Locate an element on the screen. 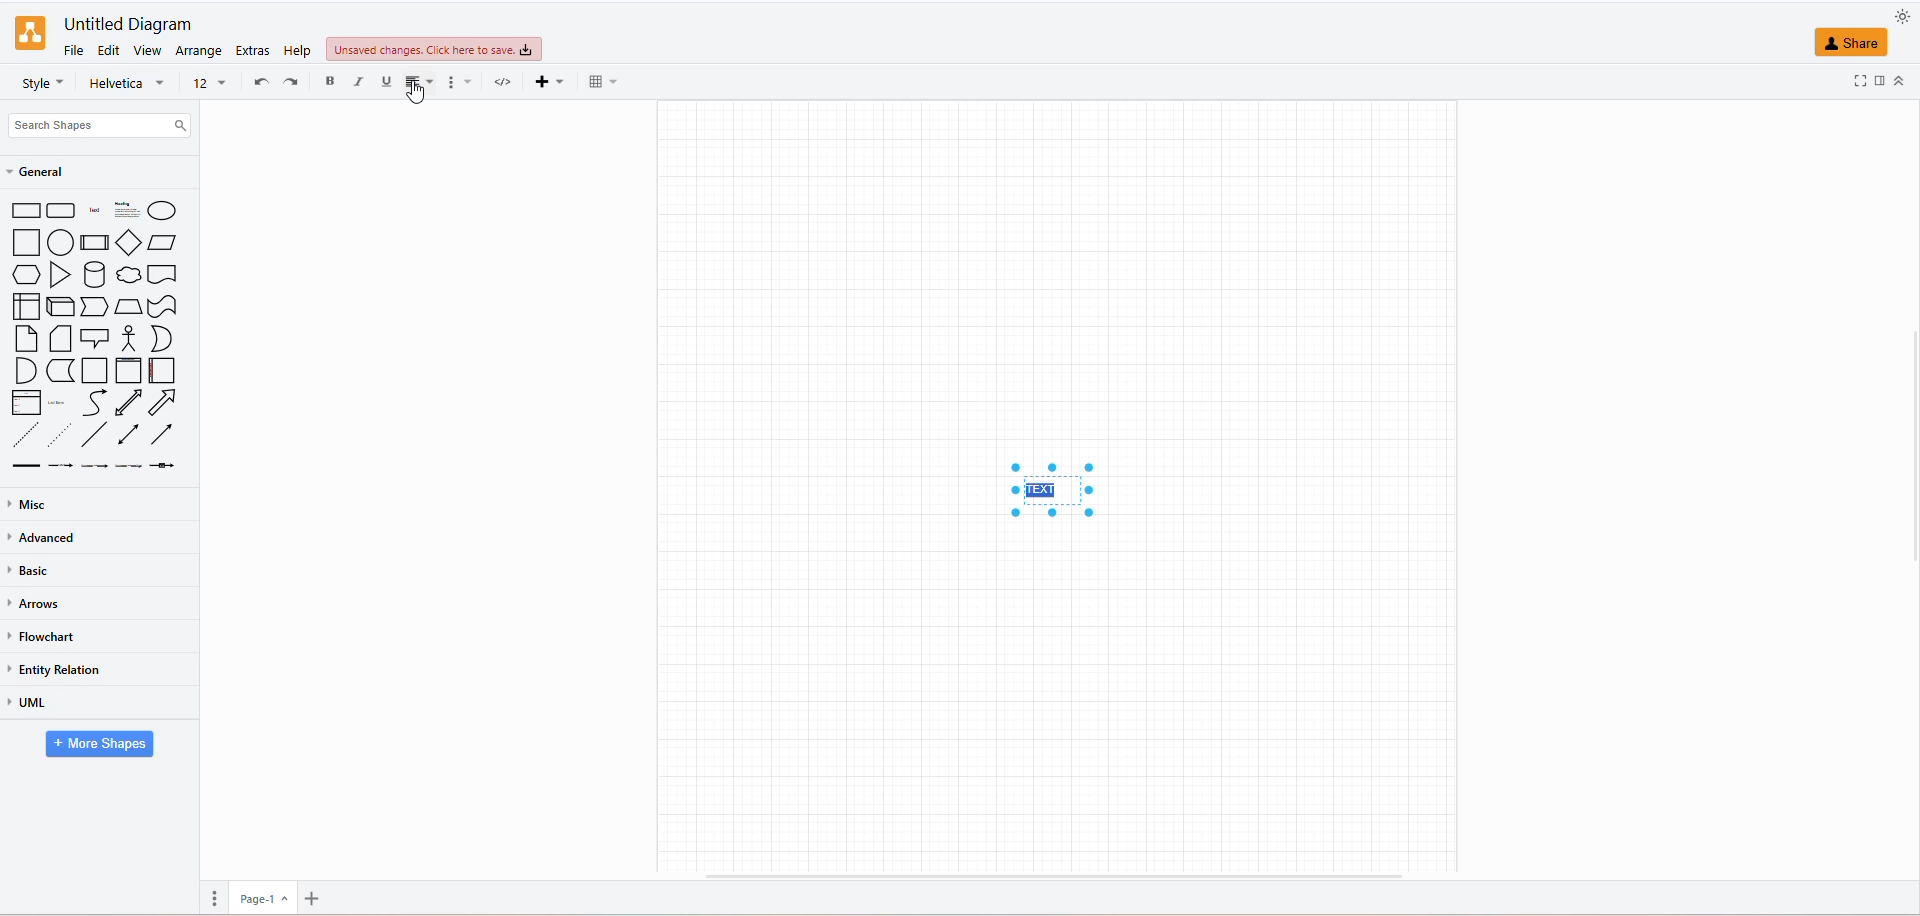 The width and height of the screenshot is (1920, 916). more shapes is located at coordinates (94, 745).